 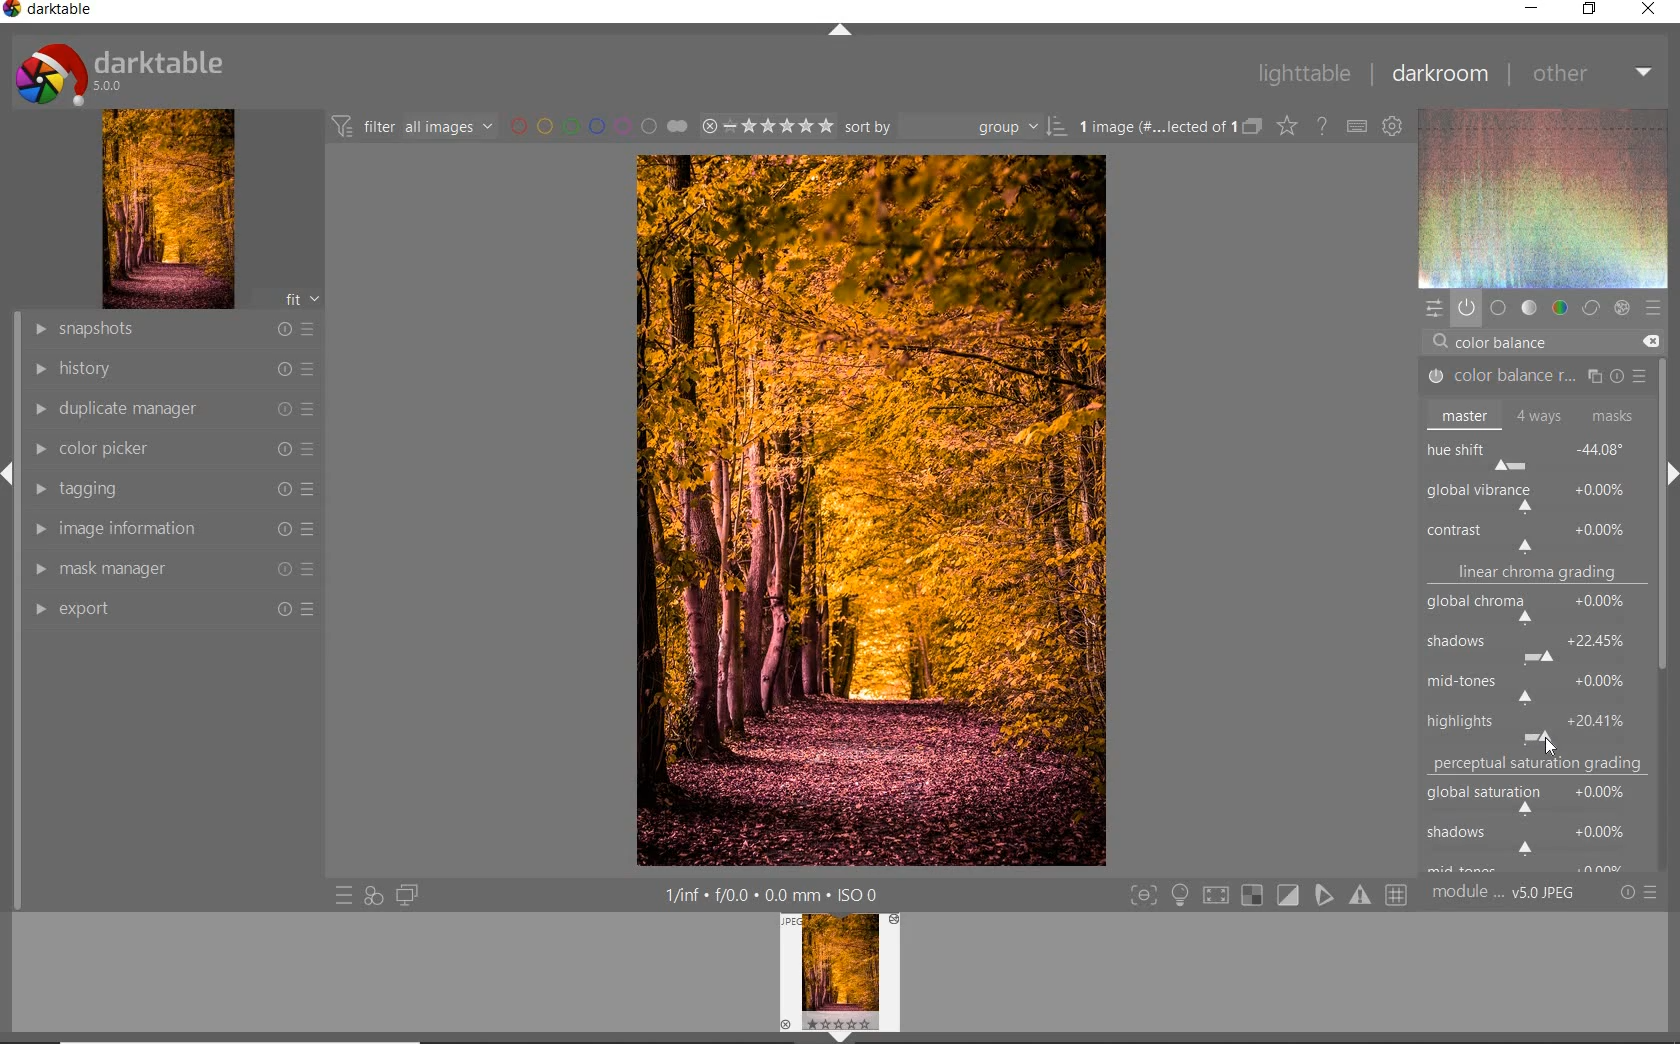 I want to click on effect, so click(x=1622, y=306).